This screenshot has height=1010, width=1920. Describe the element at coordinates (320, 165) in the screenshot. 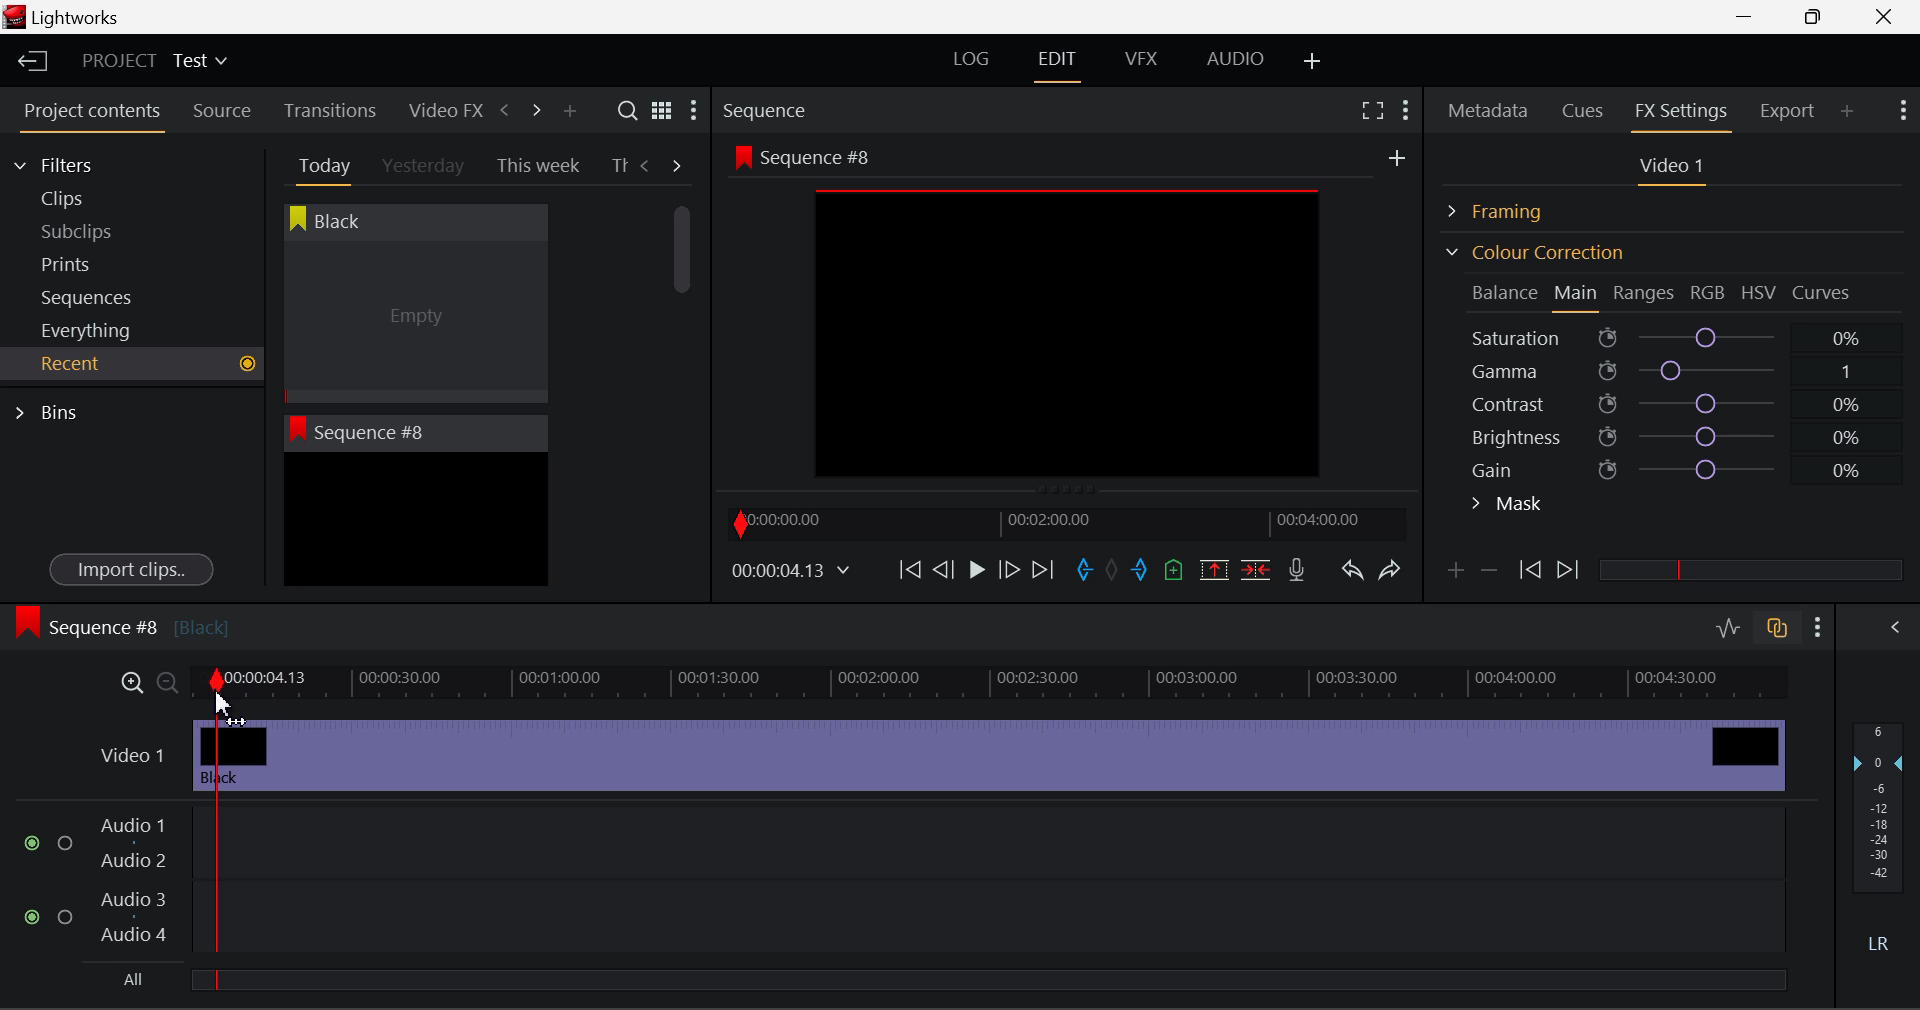

I see `Today Tab Open` at that location.